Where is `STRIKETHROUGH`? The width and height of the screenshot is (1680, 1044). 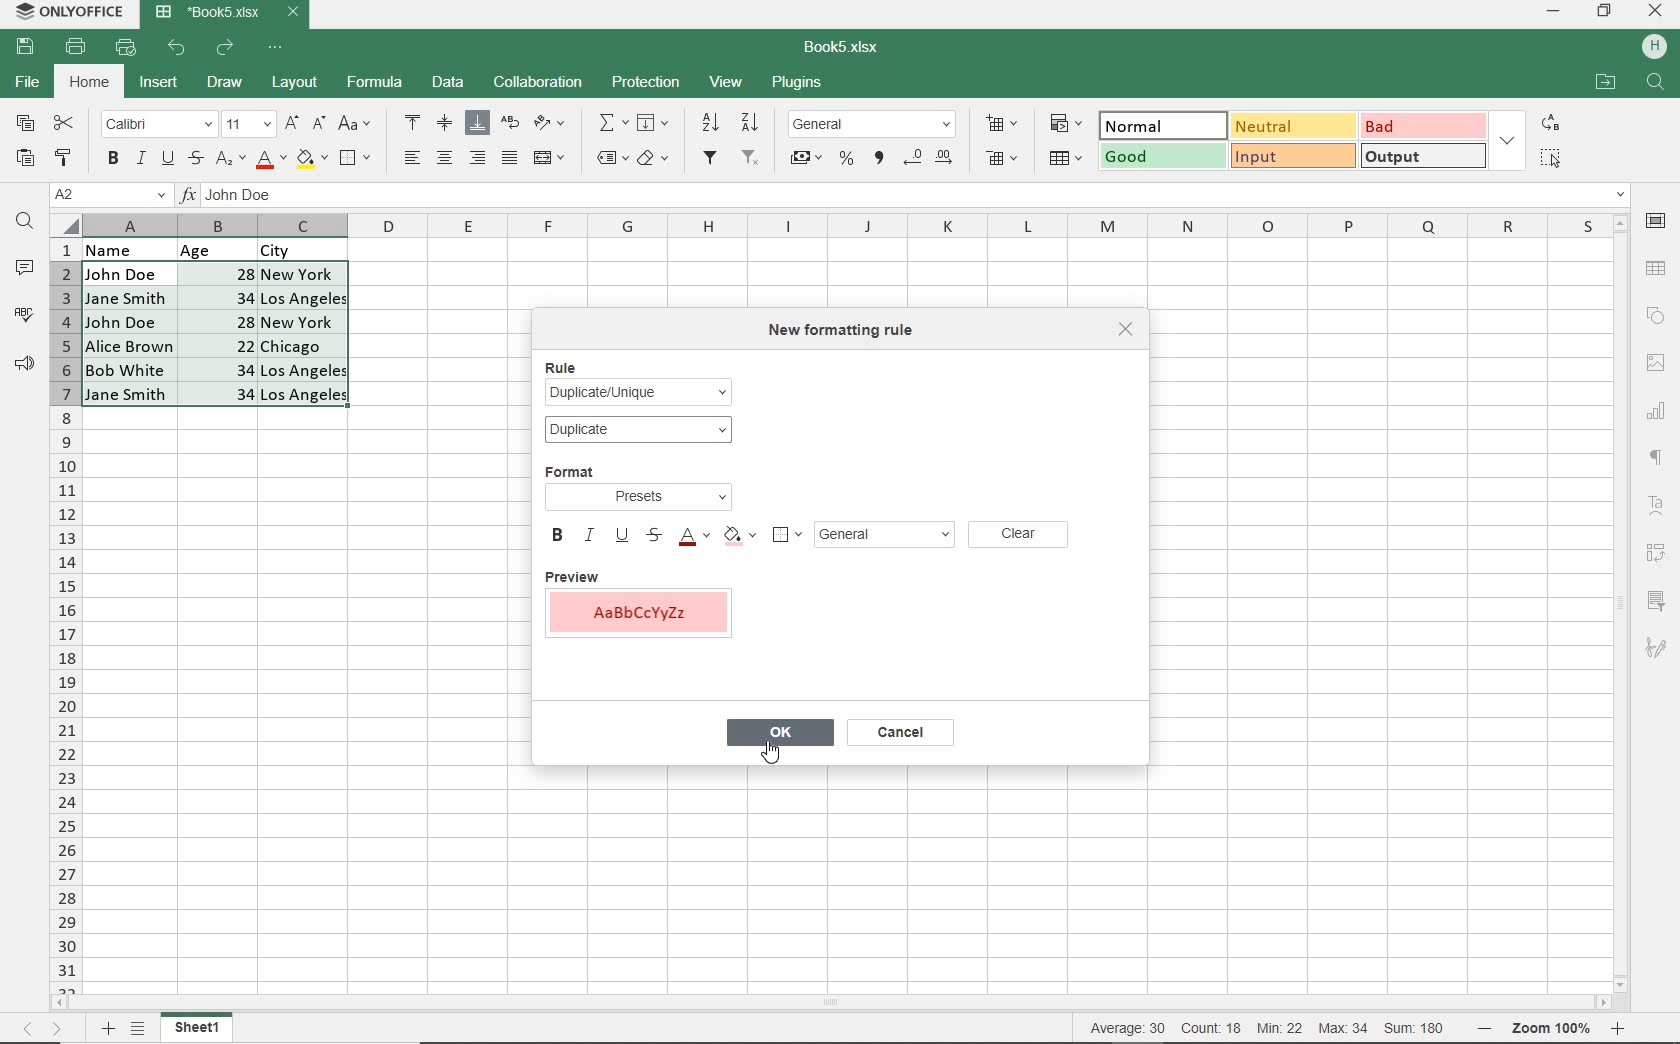
STRIKETHROUGH is located at coordinates (653, 536).